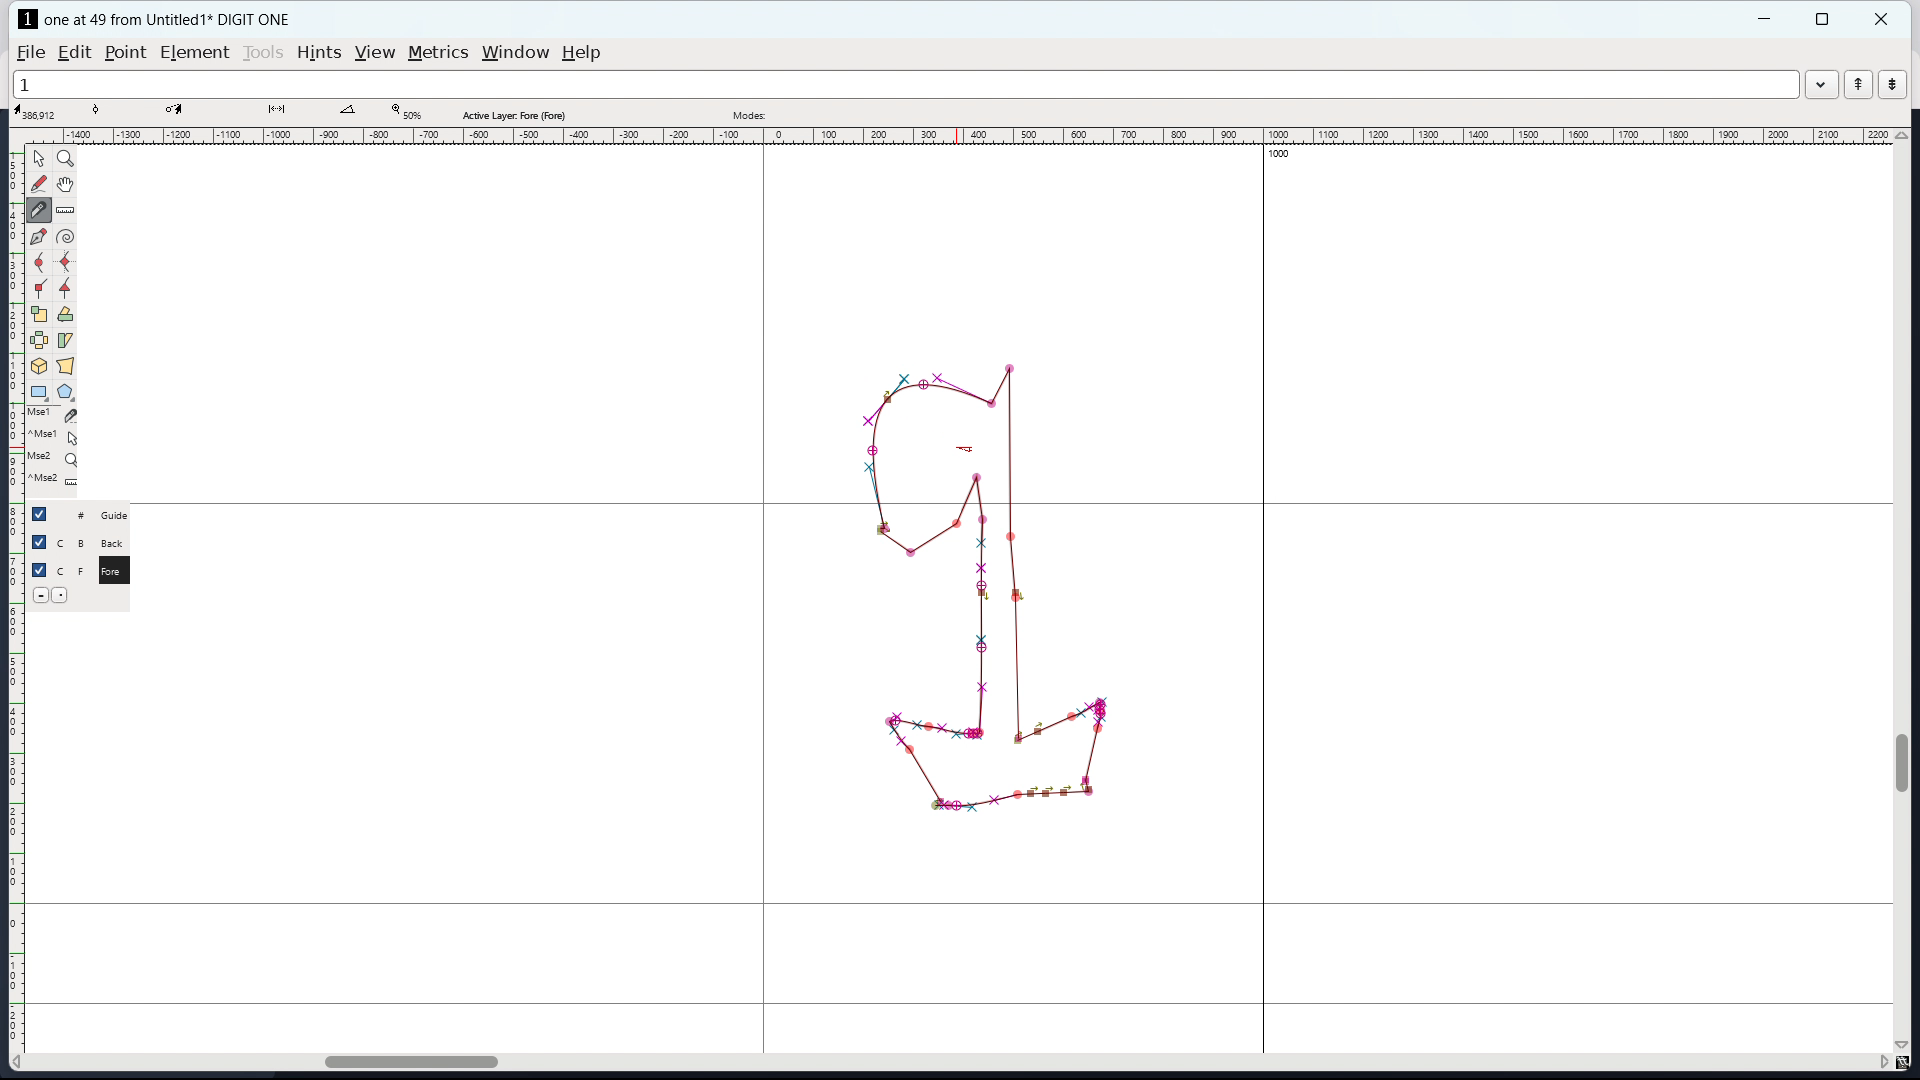  Describe the element at coordinates (70, 209) in the screenshot. I see `measurendistance, angle between points` at that location.